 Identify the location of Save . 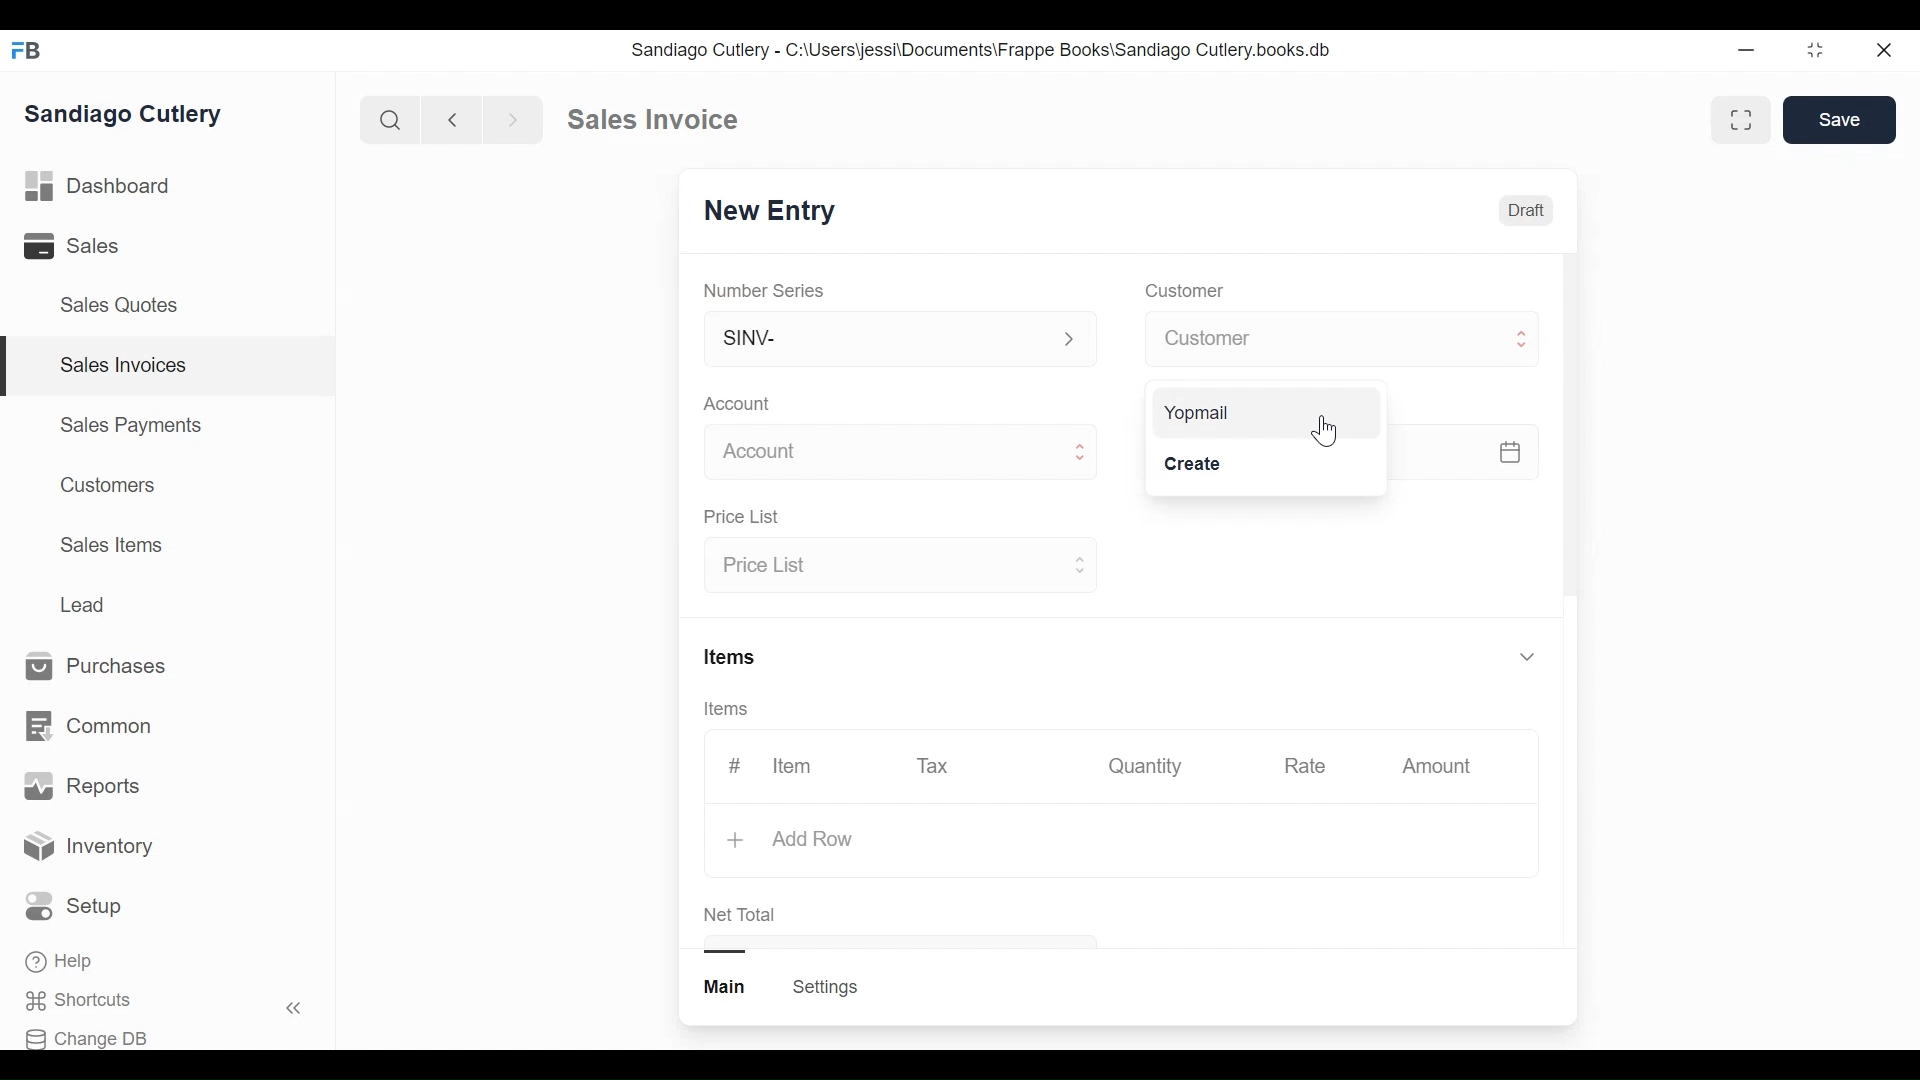
(1840, 120).